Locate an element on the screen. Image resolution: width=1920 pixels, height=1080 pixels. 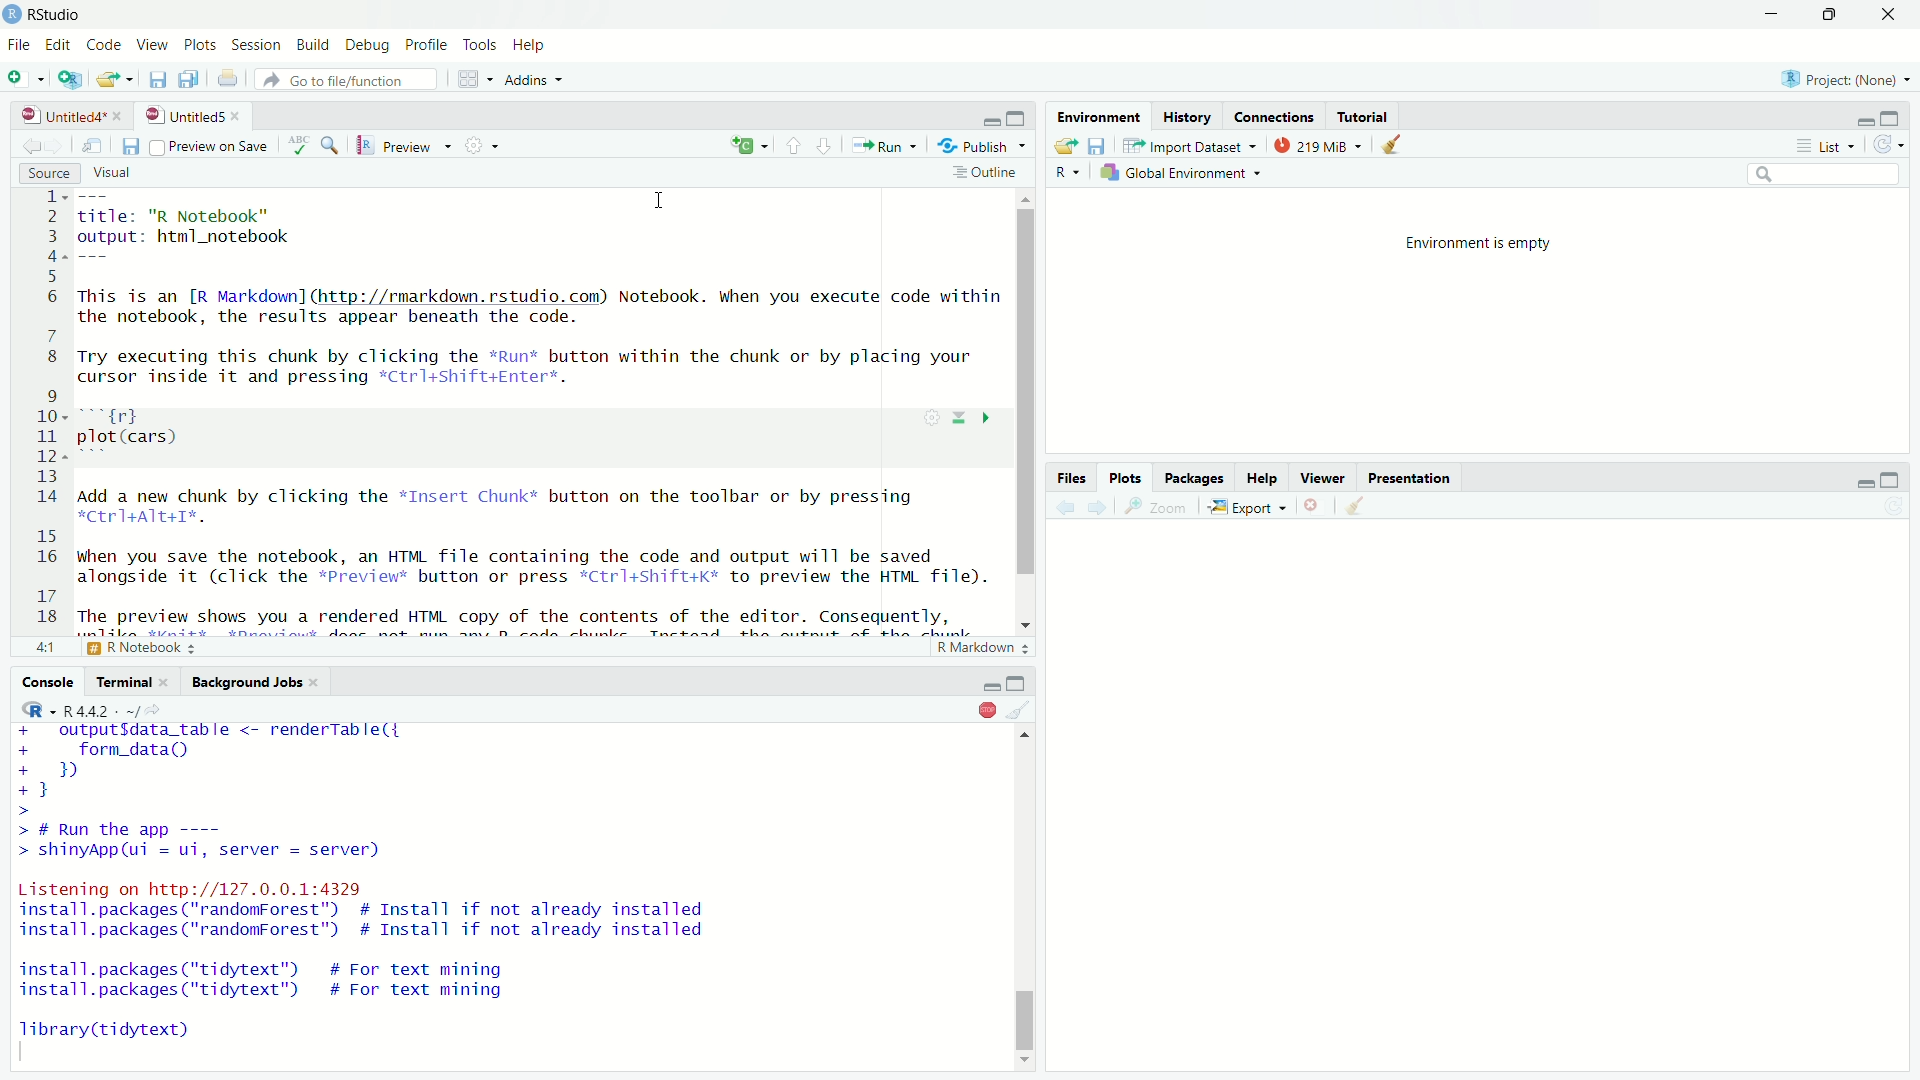
Export as is located at coordinates (1250, 509).